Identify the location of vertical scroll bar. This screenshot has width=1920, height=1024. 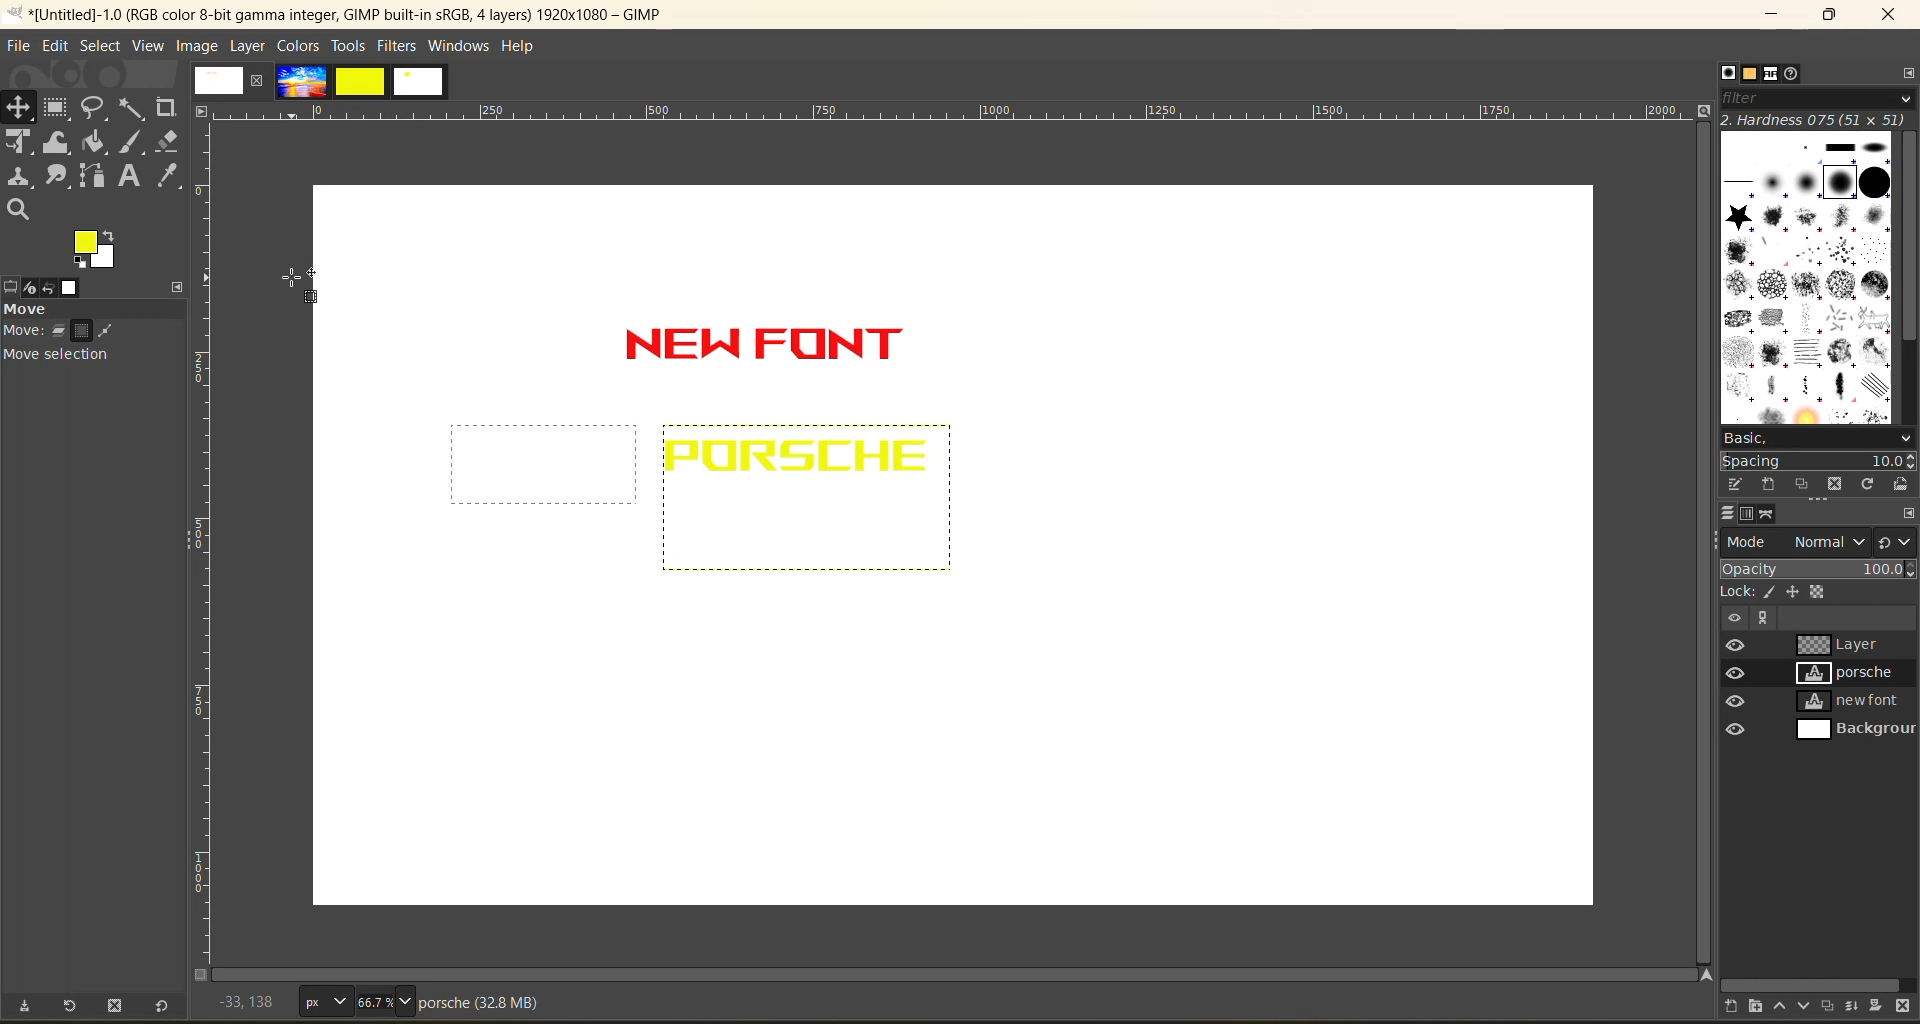
(1696, 308).